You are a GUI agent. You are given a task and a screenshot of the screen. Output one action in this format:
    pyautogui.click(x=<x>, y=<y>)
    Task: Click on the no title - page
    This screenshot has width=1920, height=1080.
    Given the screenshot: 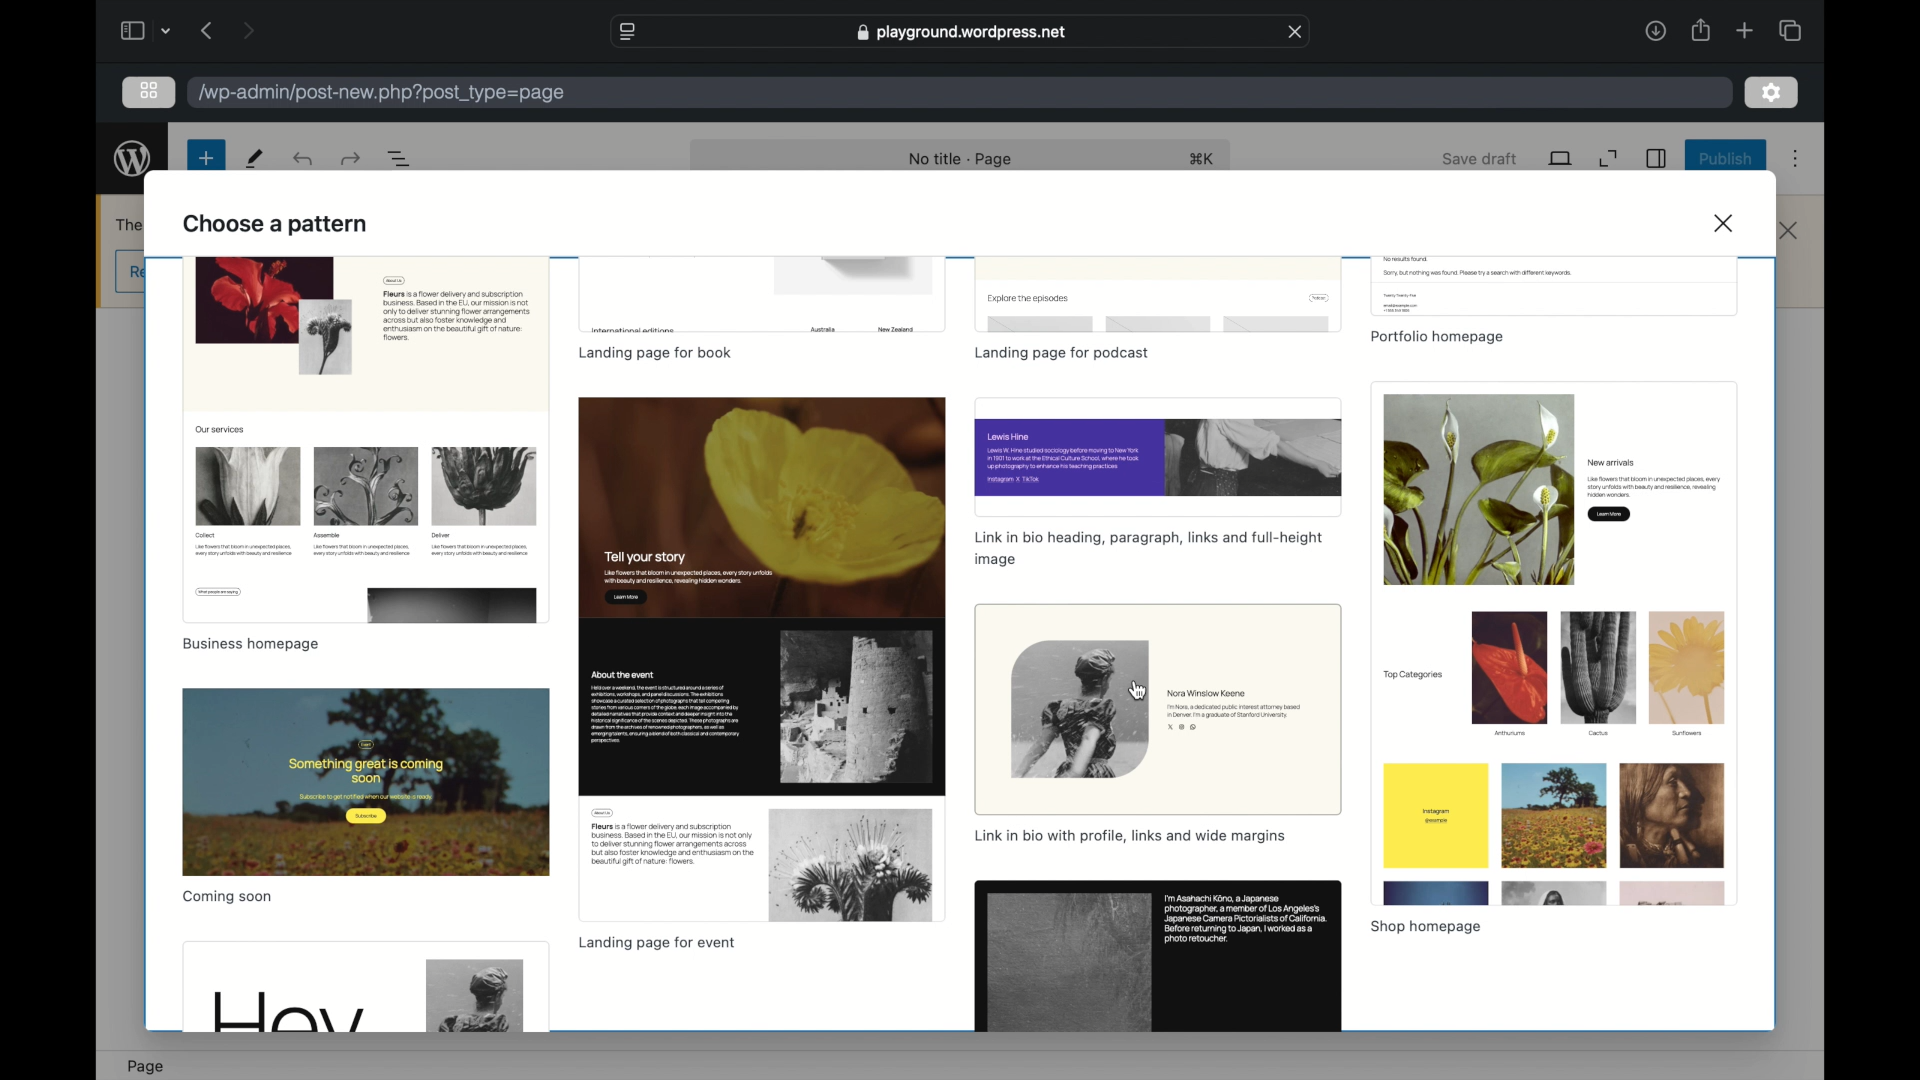 What is the action you would take?
    pyautogui.click(x=961, y=160)
    